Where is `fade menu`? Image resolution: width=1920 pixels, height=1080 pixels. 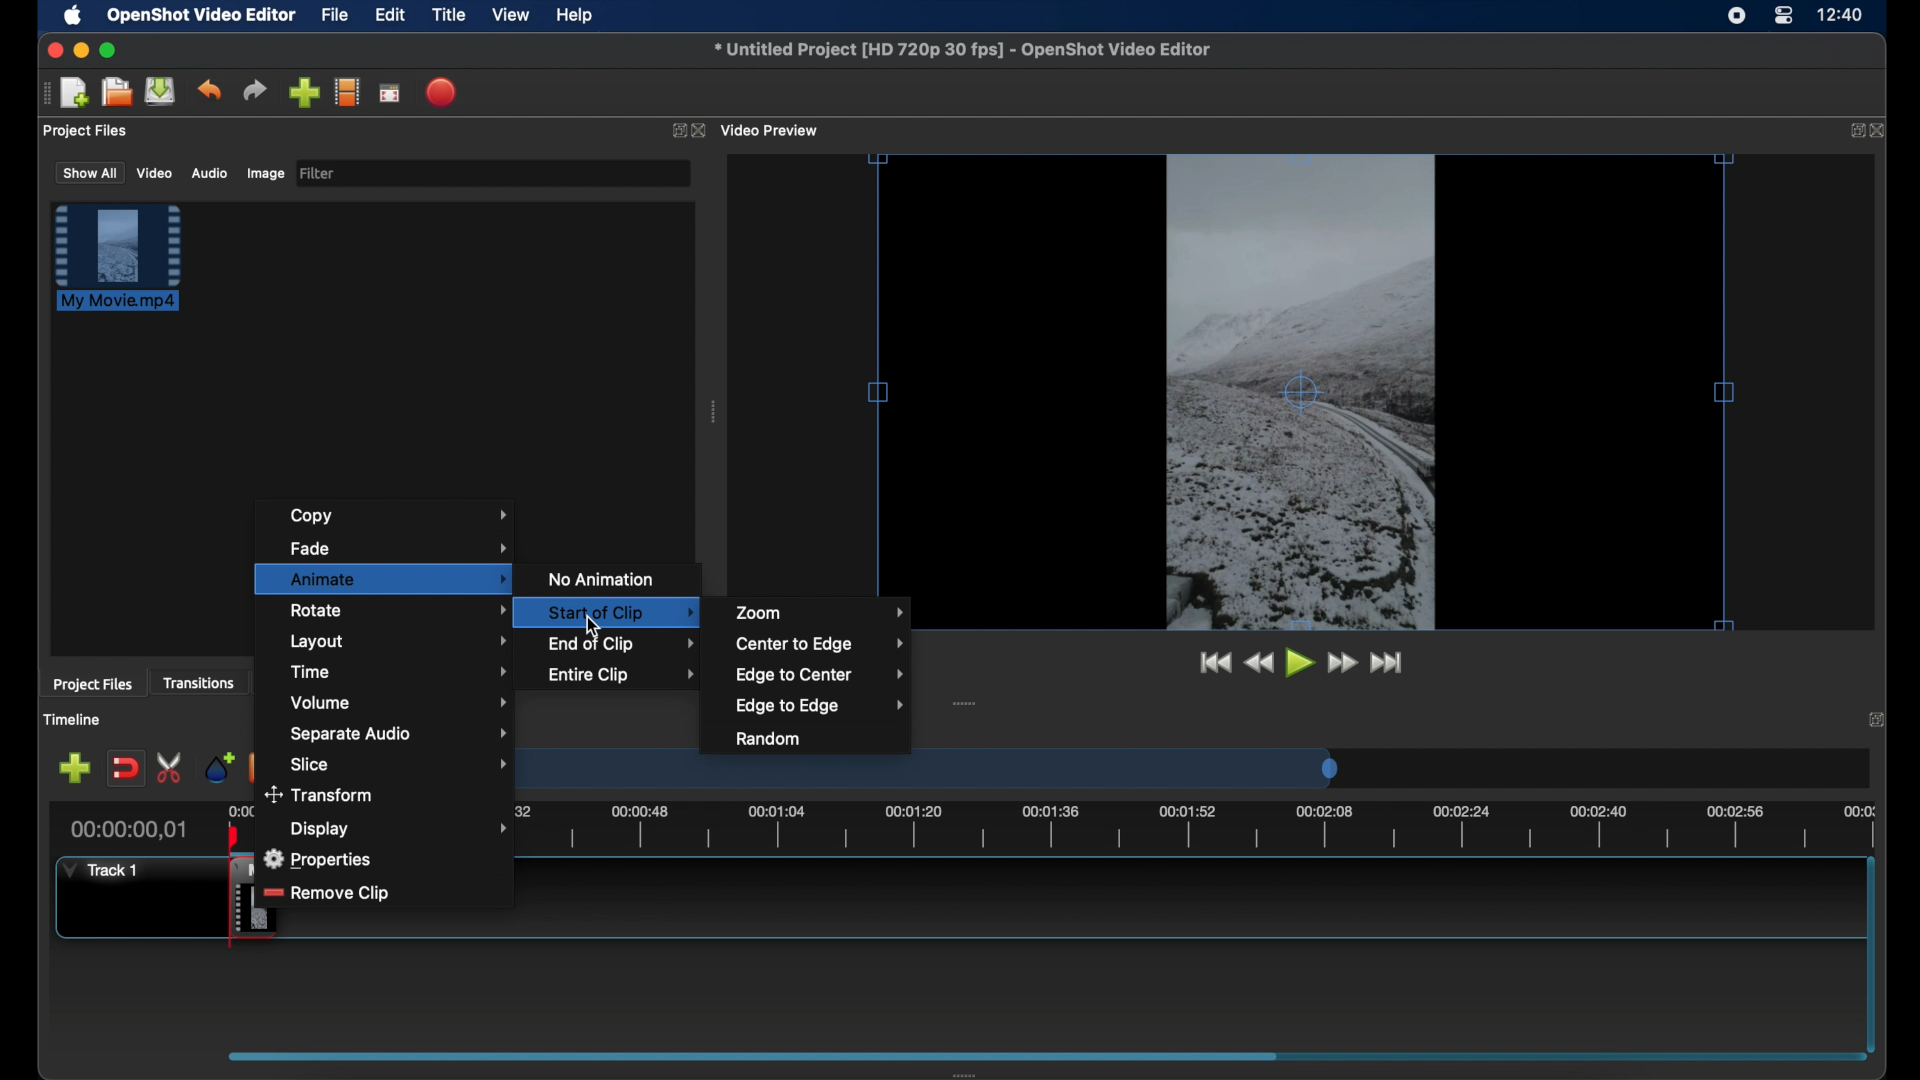 fade menu is located at coordinates (400, 546).